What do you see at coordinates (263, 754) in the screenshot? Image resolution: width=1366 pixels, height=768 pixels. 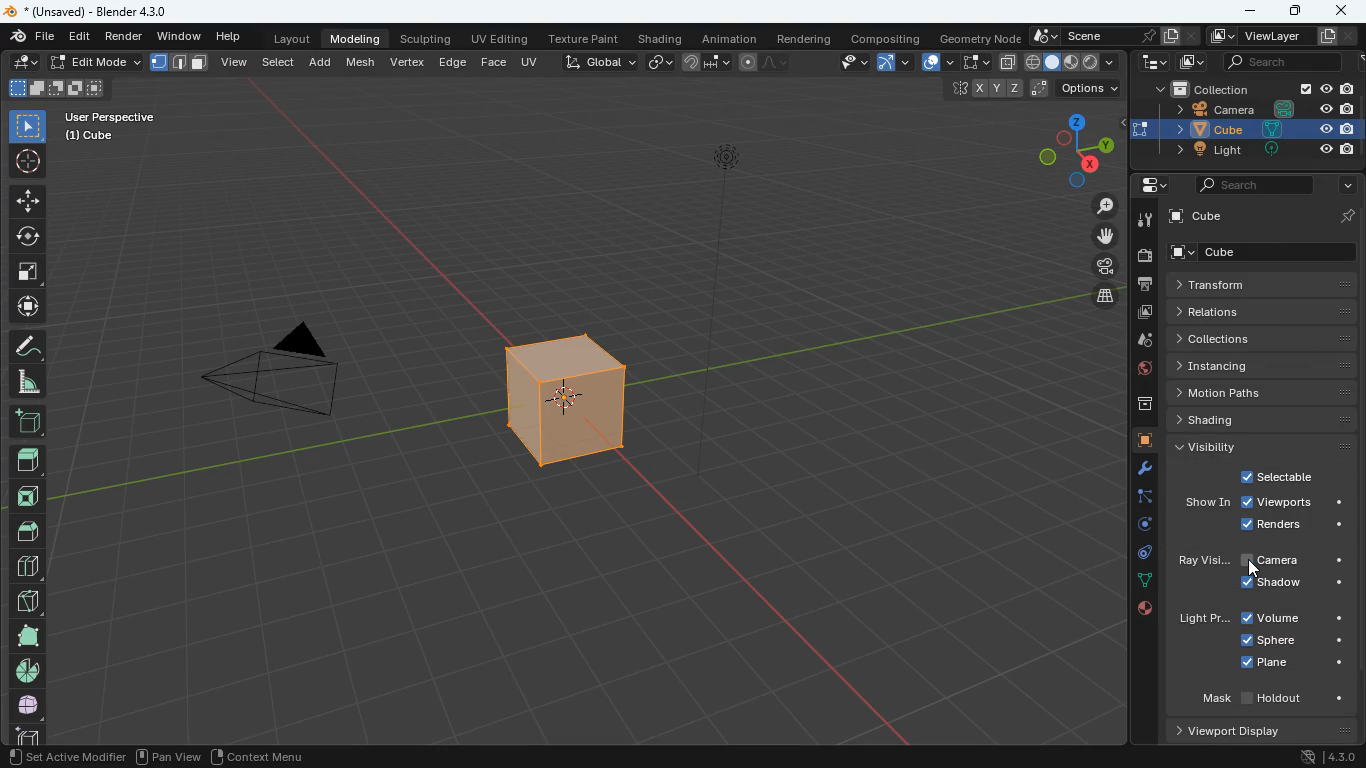 I see `context menu` at bounding box center [263, 754].